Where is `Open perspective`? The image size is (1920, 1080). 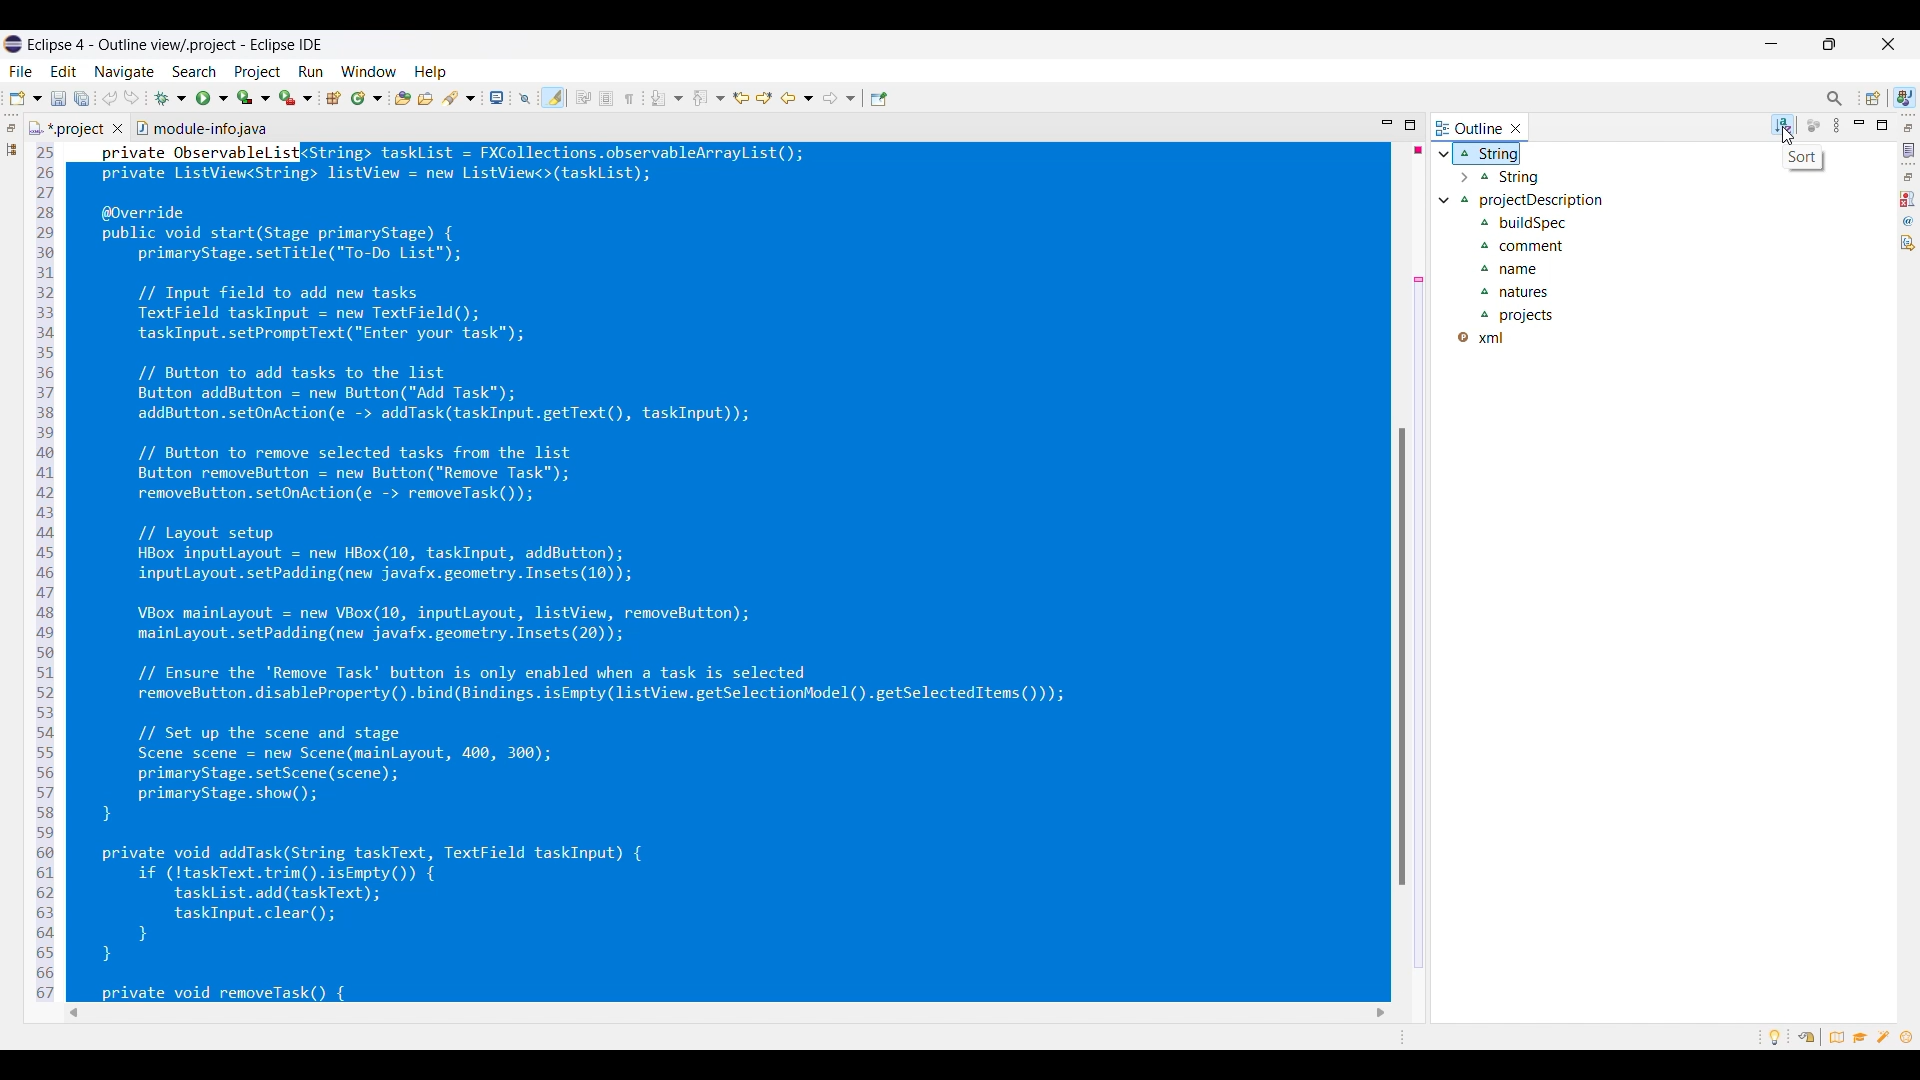 Open perspective is located at coordinates (1873, 98).